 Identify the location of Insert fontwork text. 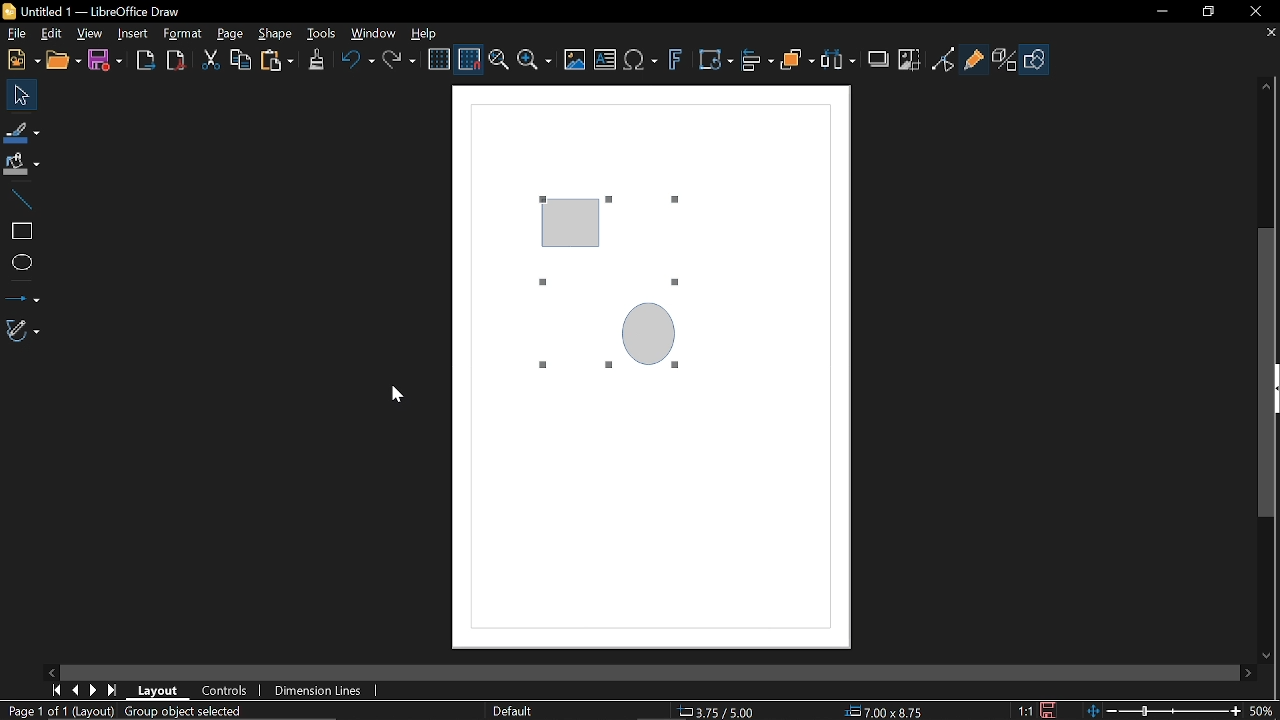
(675, 61).